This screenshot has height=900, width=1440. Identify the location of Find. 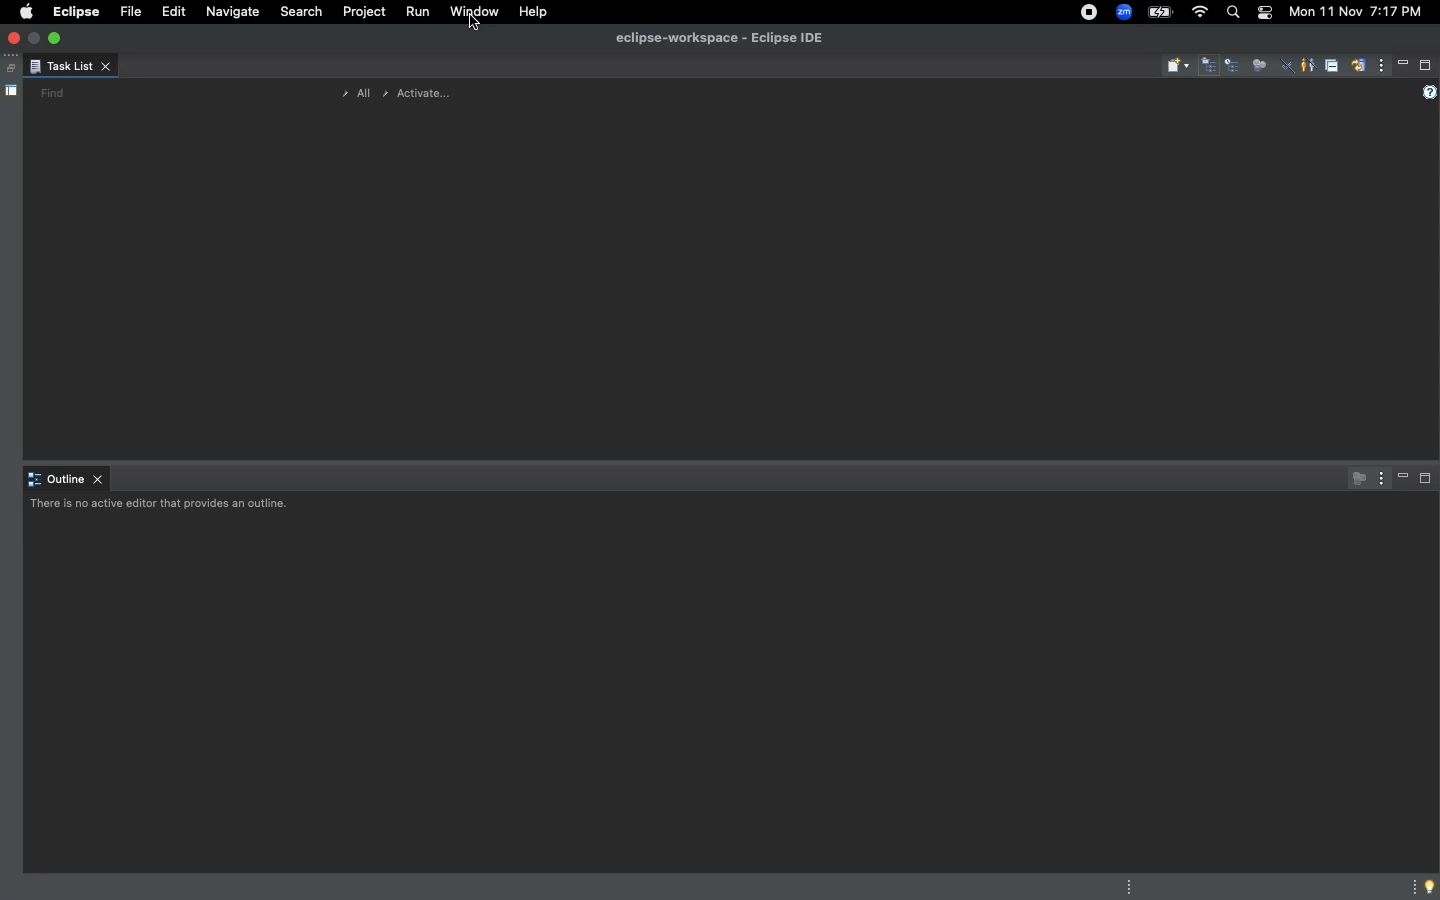
(52, 93).